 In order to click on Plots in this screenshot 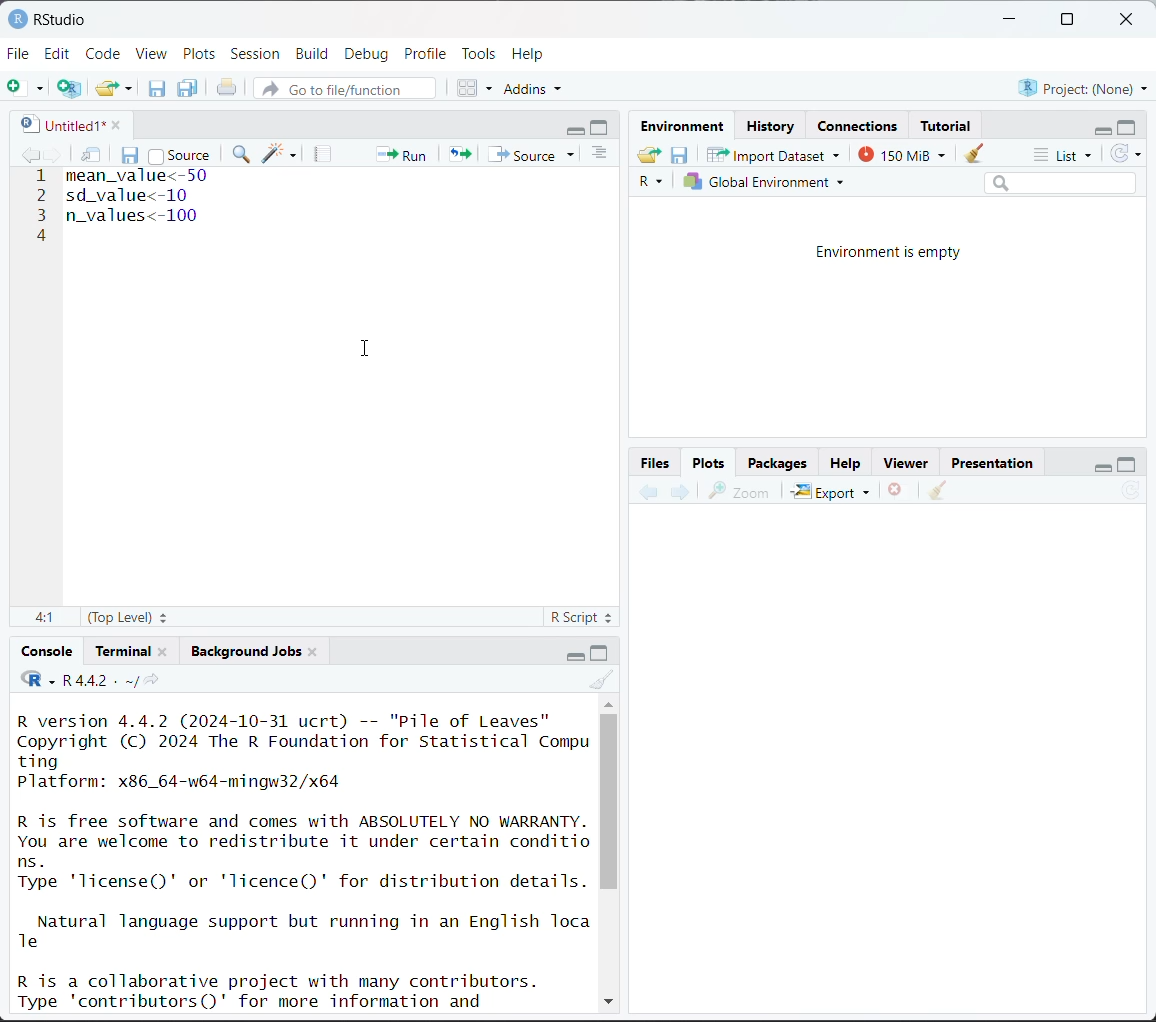, I will do `click(709, 461)`.